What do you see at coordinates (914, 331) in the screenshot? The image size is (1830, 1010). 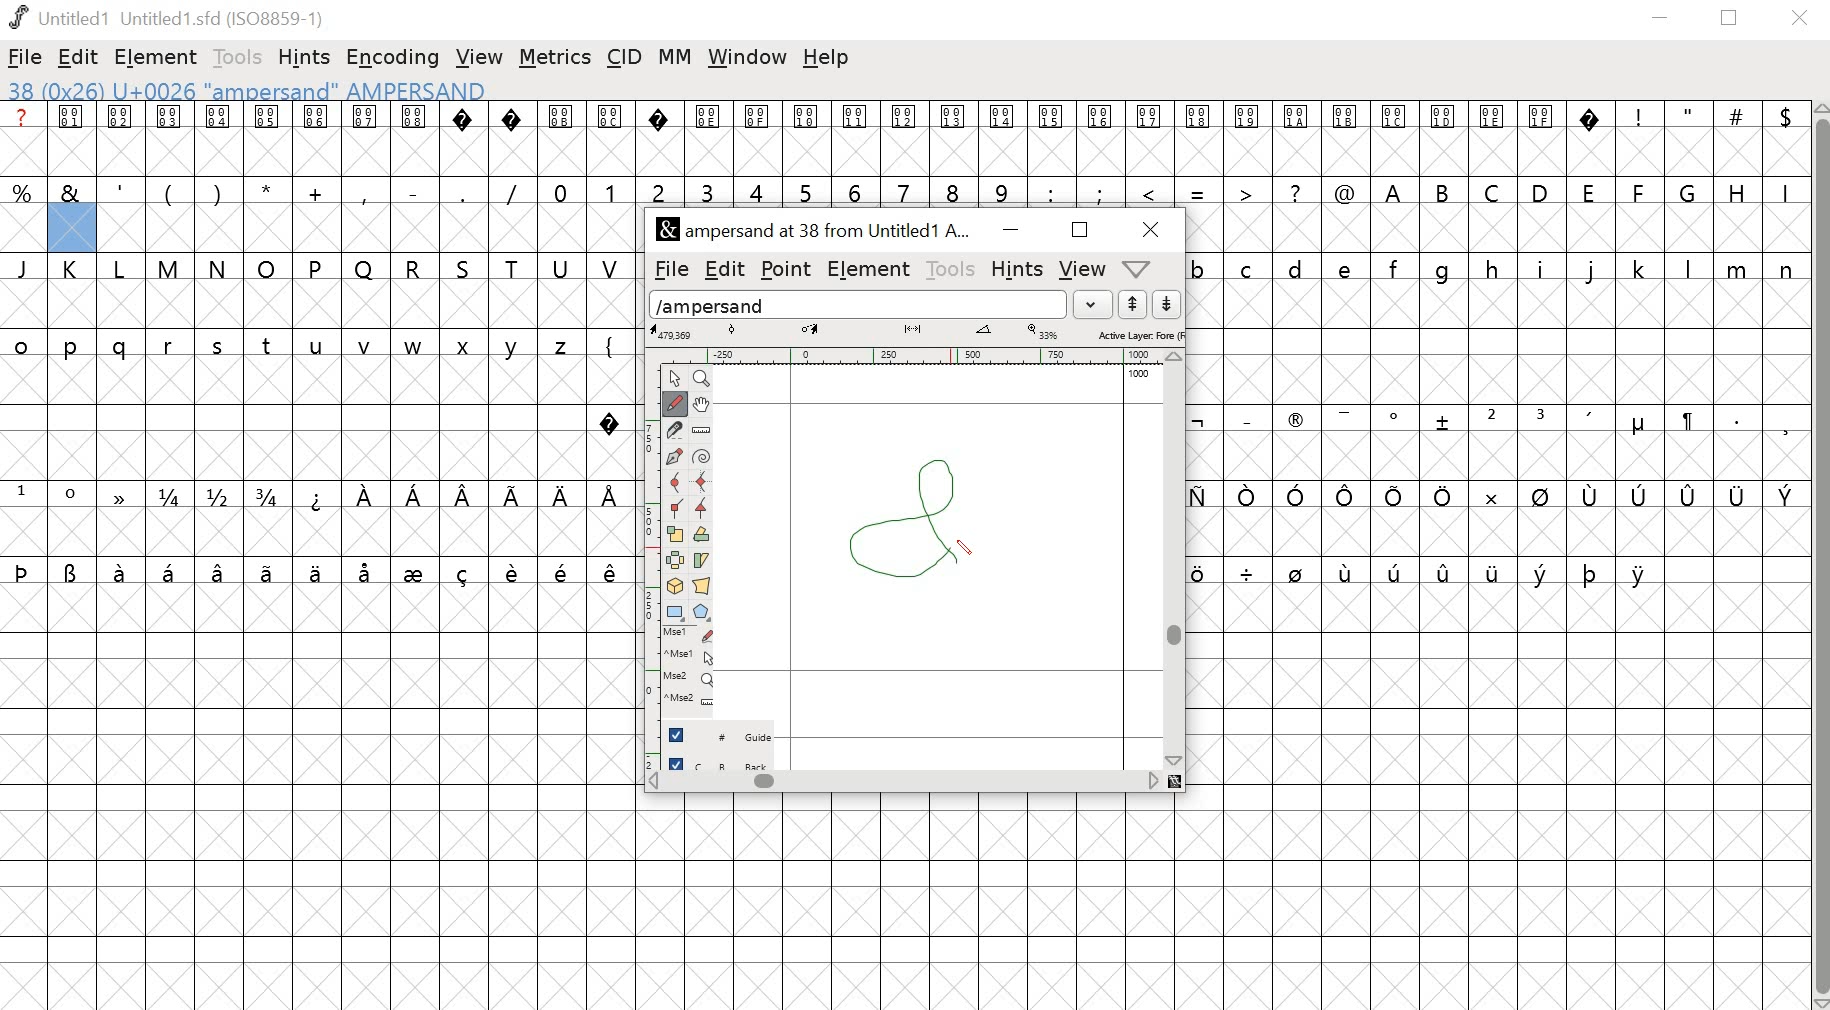 I see `distance between points` at bounding box center [914, 331].